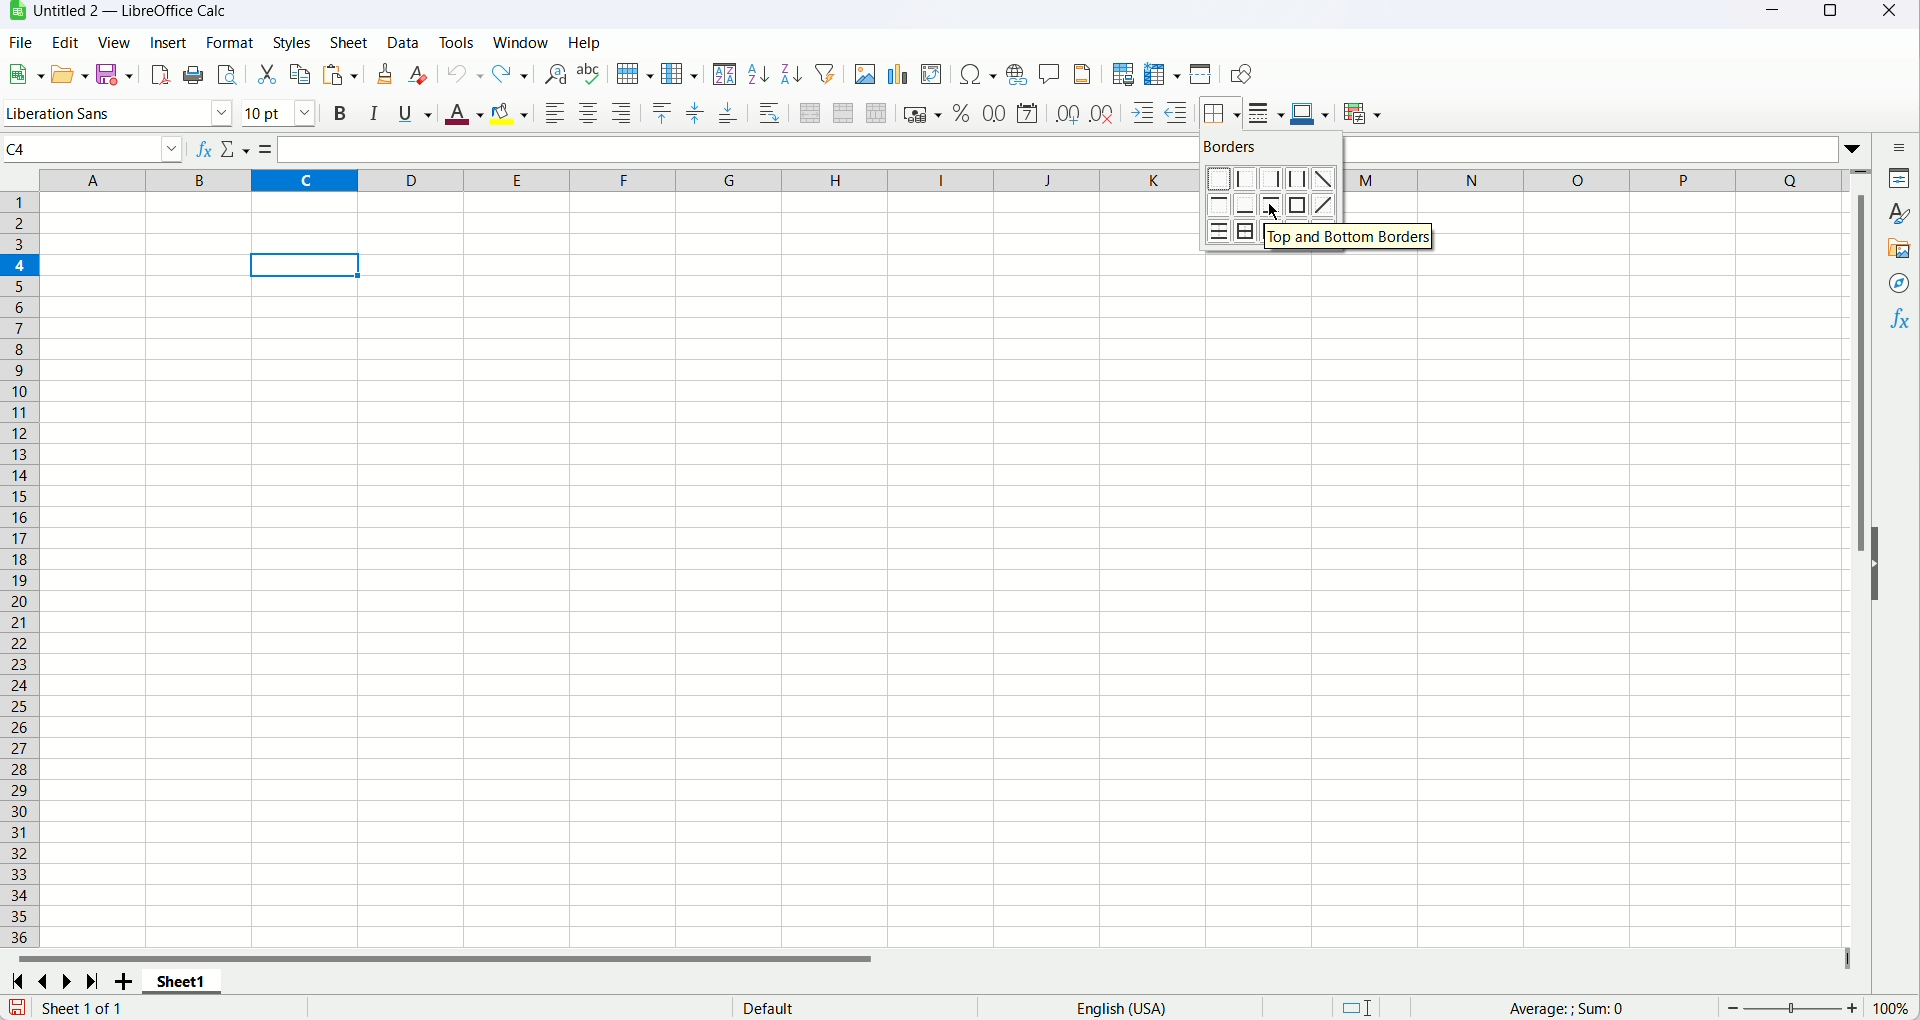 The height and width of the screenshot is (1020, 1920). What do you see at coordinates (123, 984) in the screenshot?
I see `Add new sheet ` at bounding box center [123, 984].